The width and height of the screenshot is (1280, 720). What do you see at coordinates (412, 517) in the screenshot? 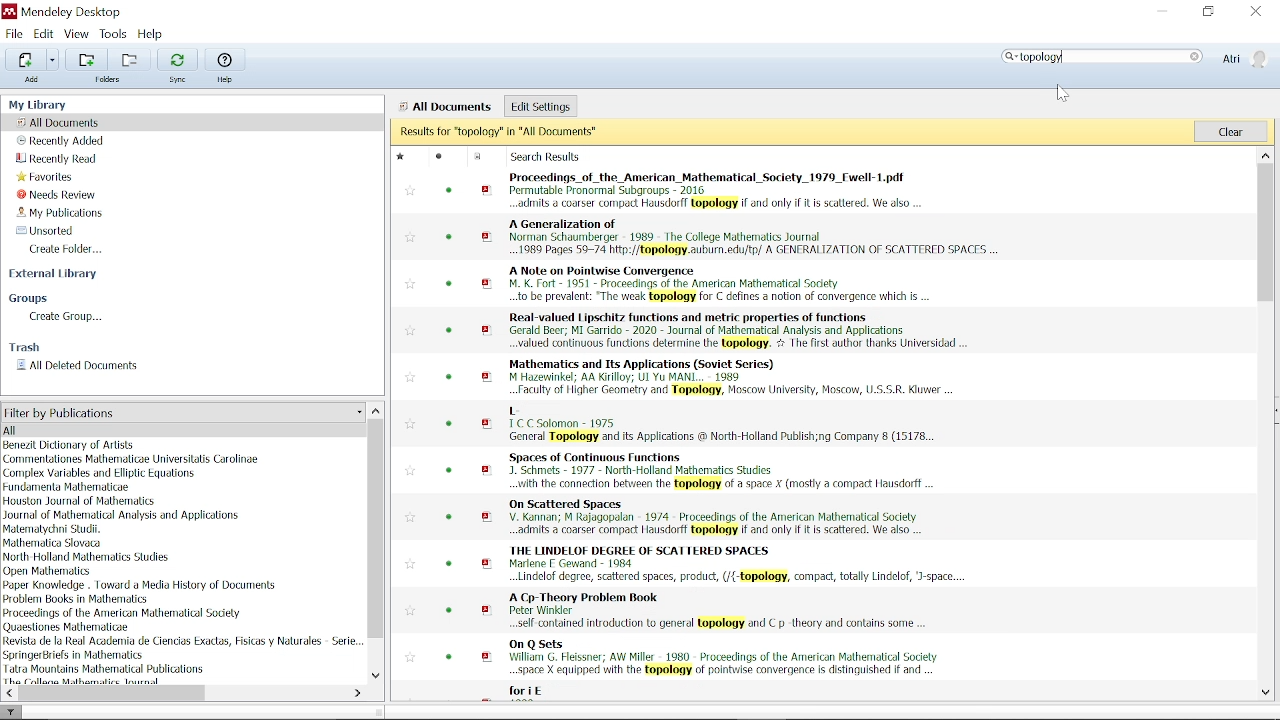
I see `favourite` at bounding box center [412, 517].